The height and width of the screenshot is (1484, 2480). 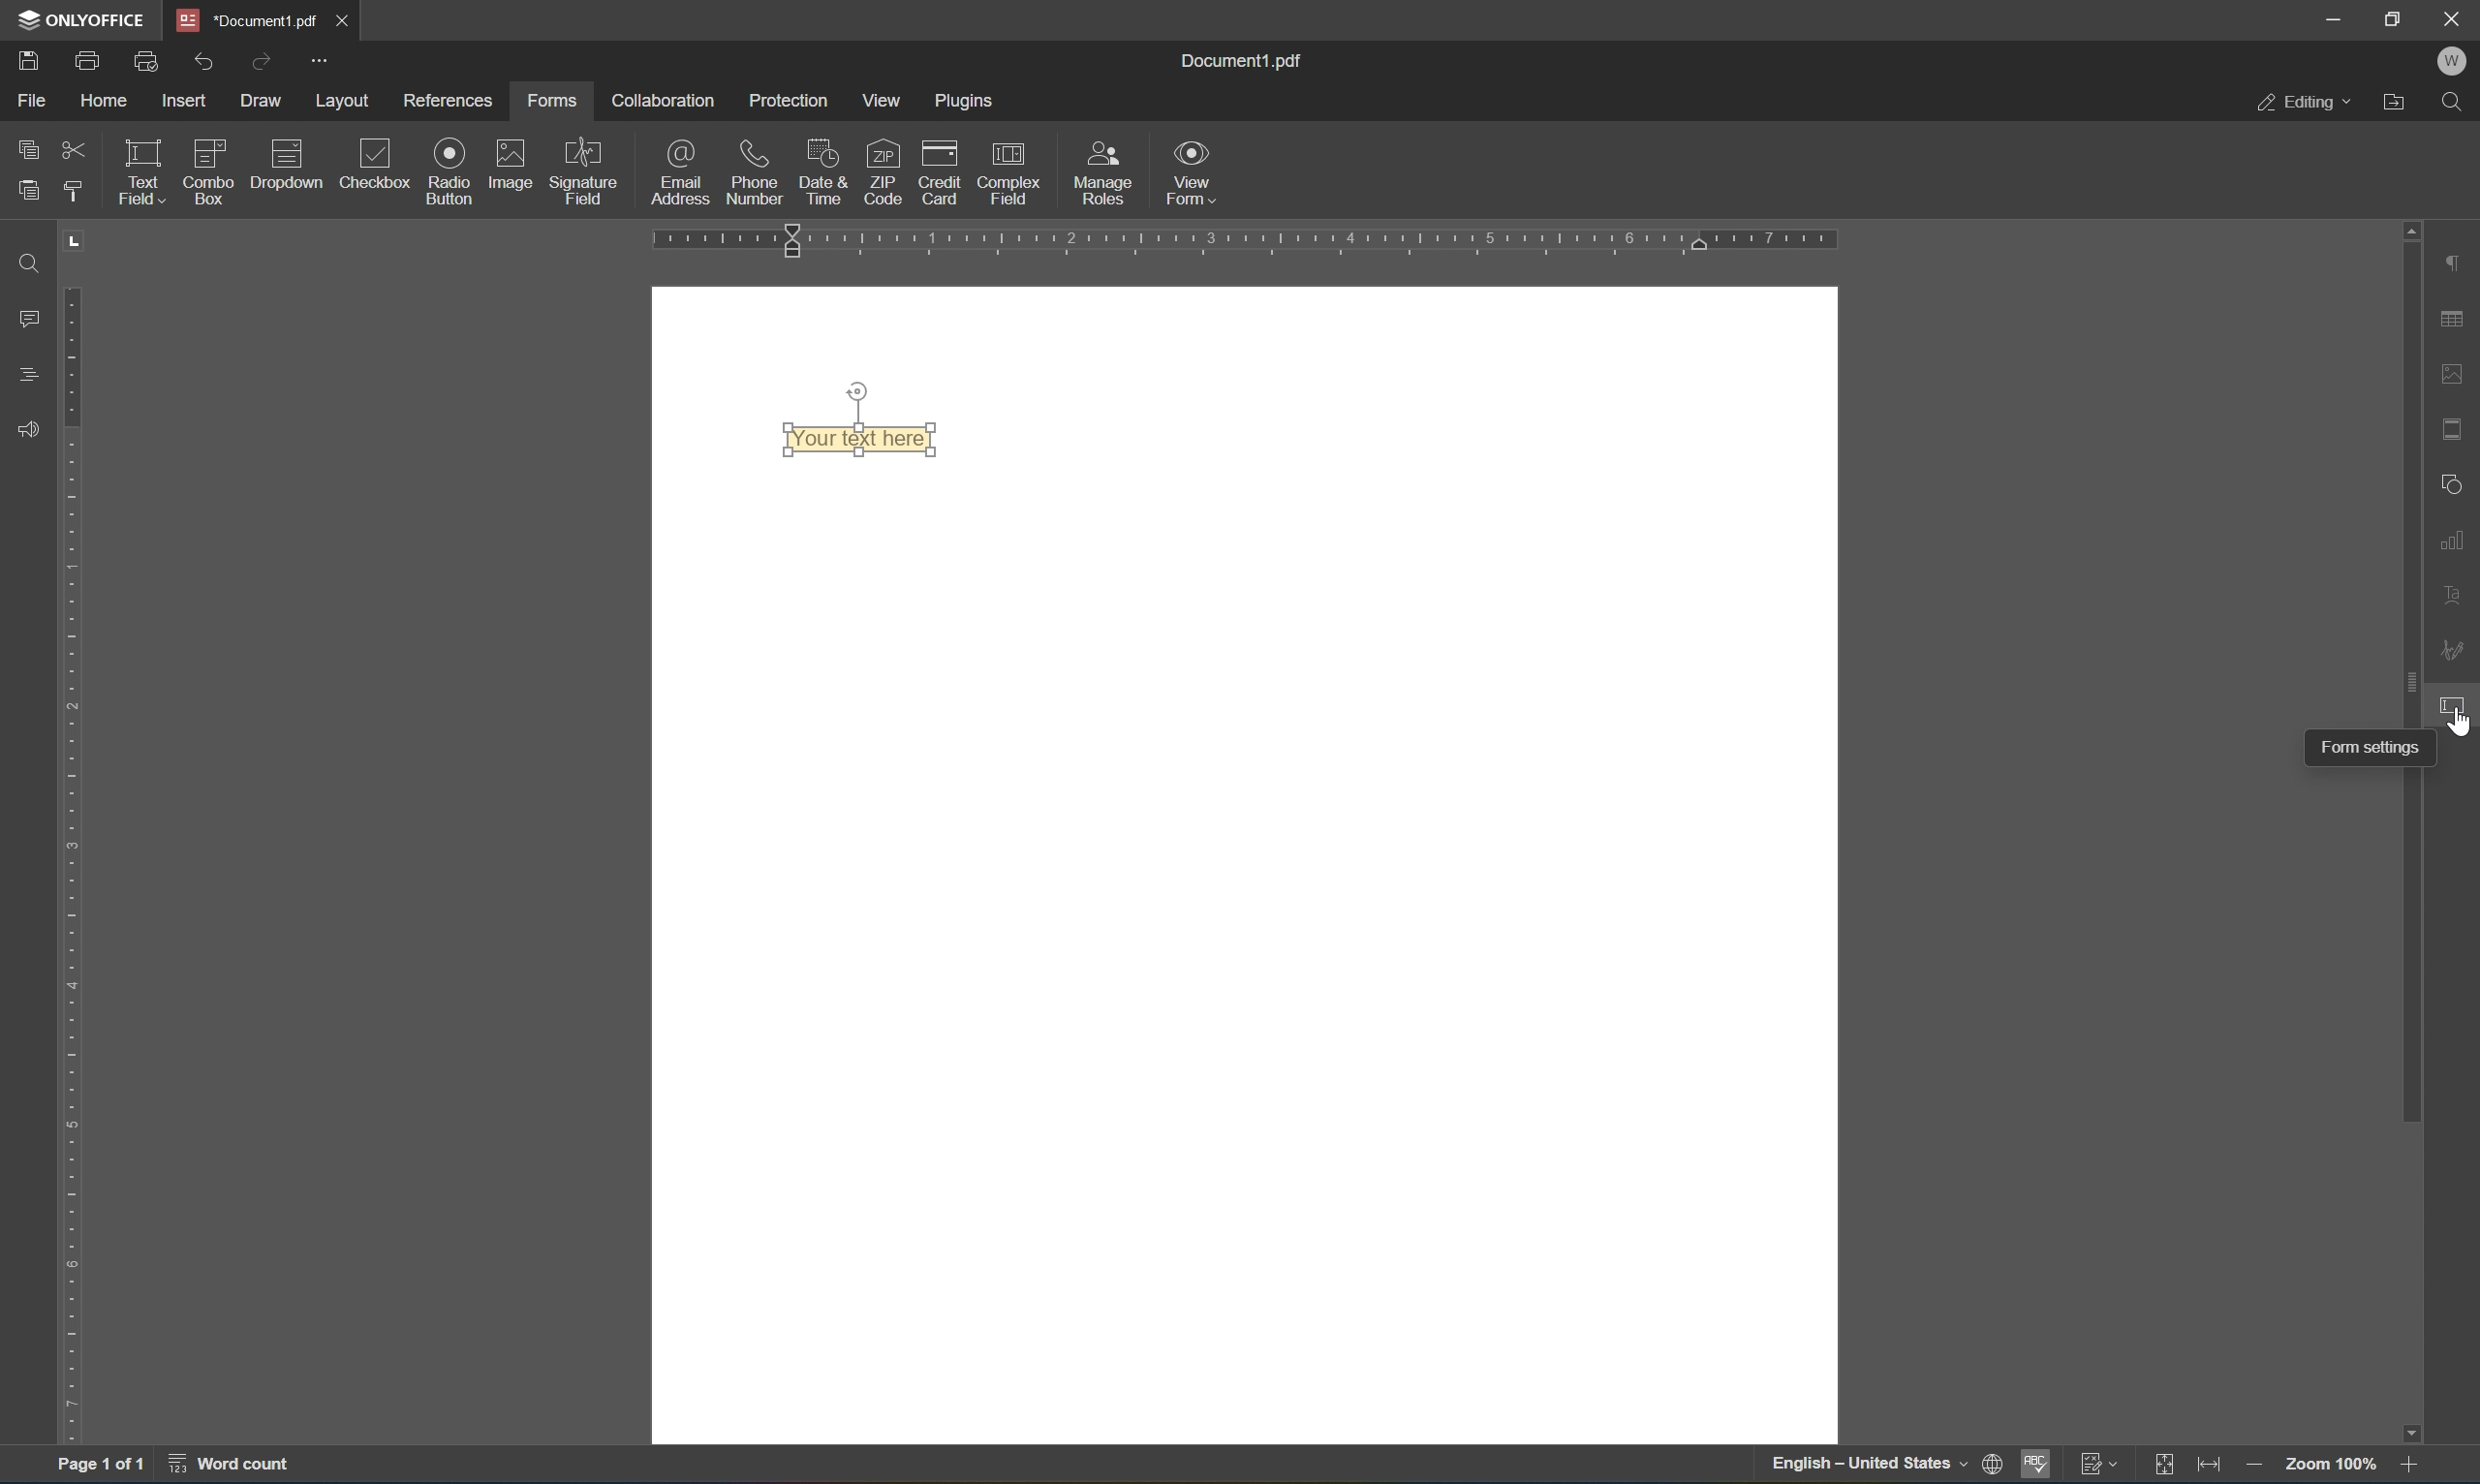 I want to click on header and footer settings, so click(x=2458, y=429).